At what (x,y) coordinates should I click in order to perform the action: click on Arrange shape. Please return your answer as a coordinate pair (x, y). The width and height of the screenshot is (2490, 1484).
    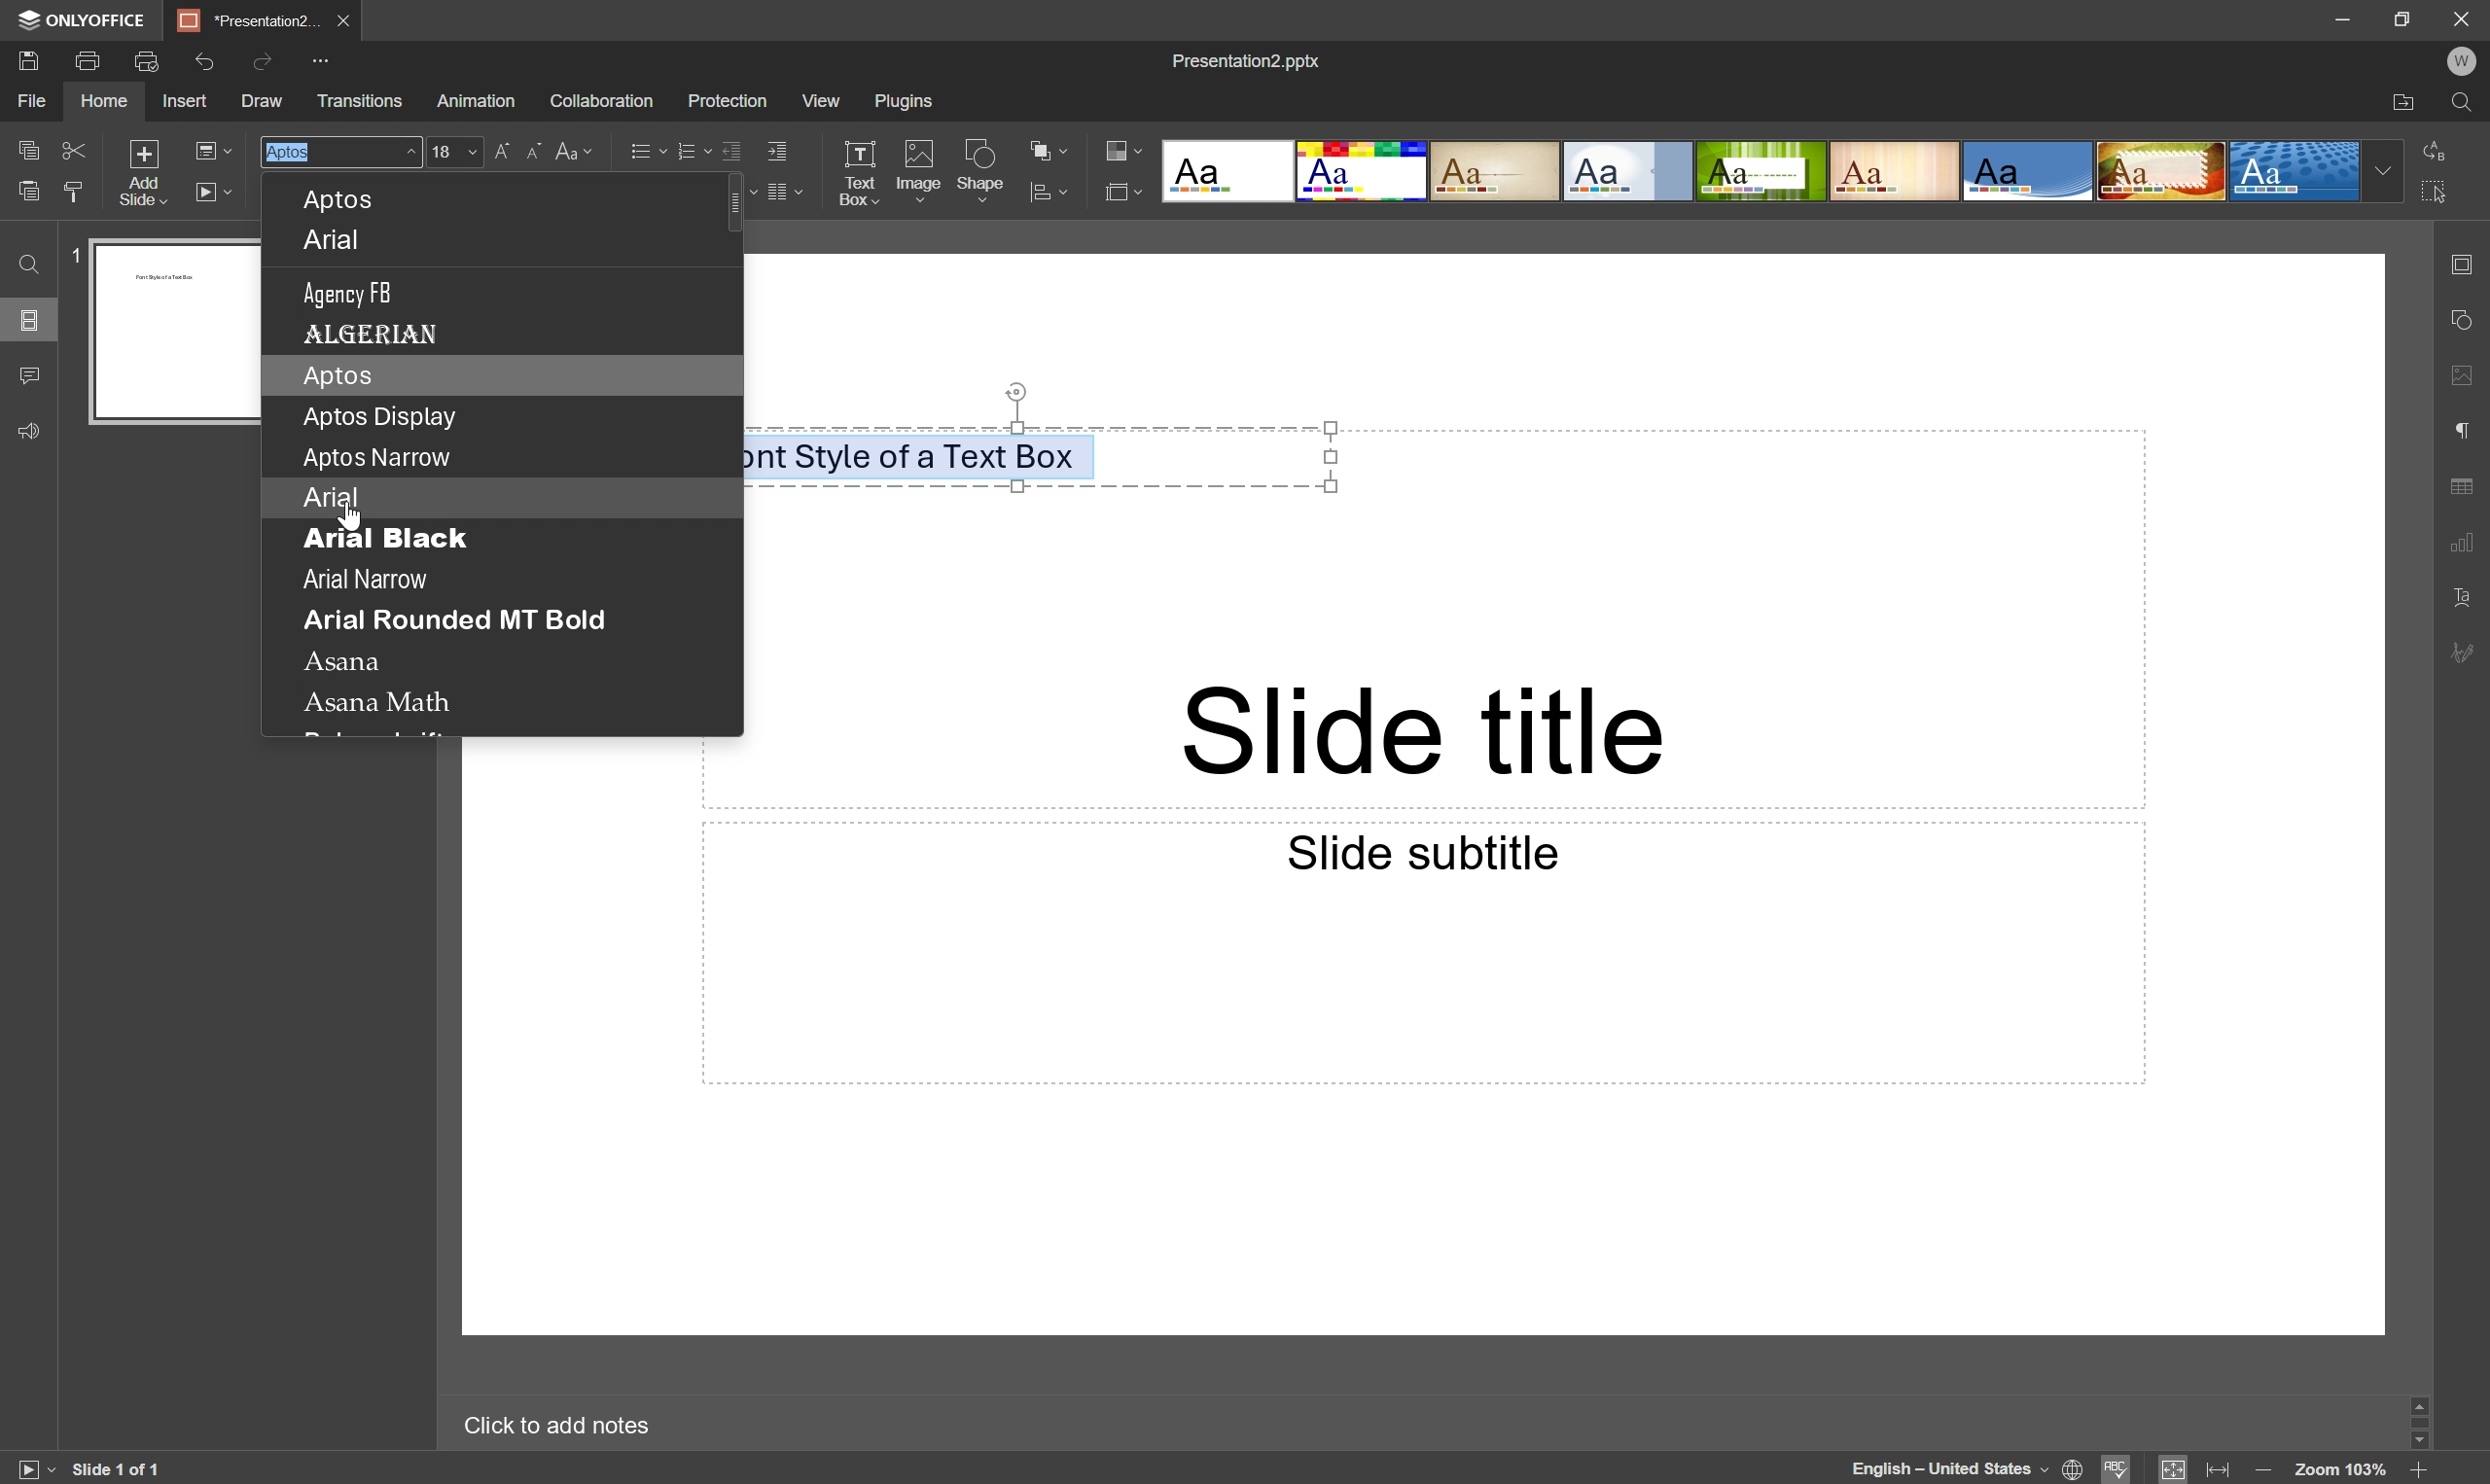
    Looking at the image, I should click on (1048, 146).